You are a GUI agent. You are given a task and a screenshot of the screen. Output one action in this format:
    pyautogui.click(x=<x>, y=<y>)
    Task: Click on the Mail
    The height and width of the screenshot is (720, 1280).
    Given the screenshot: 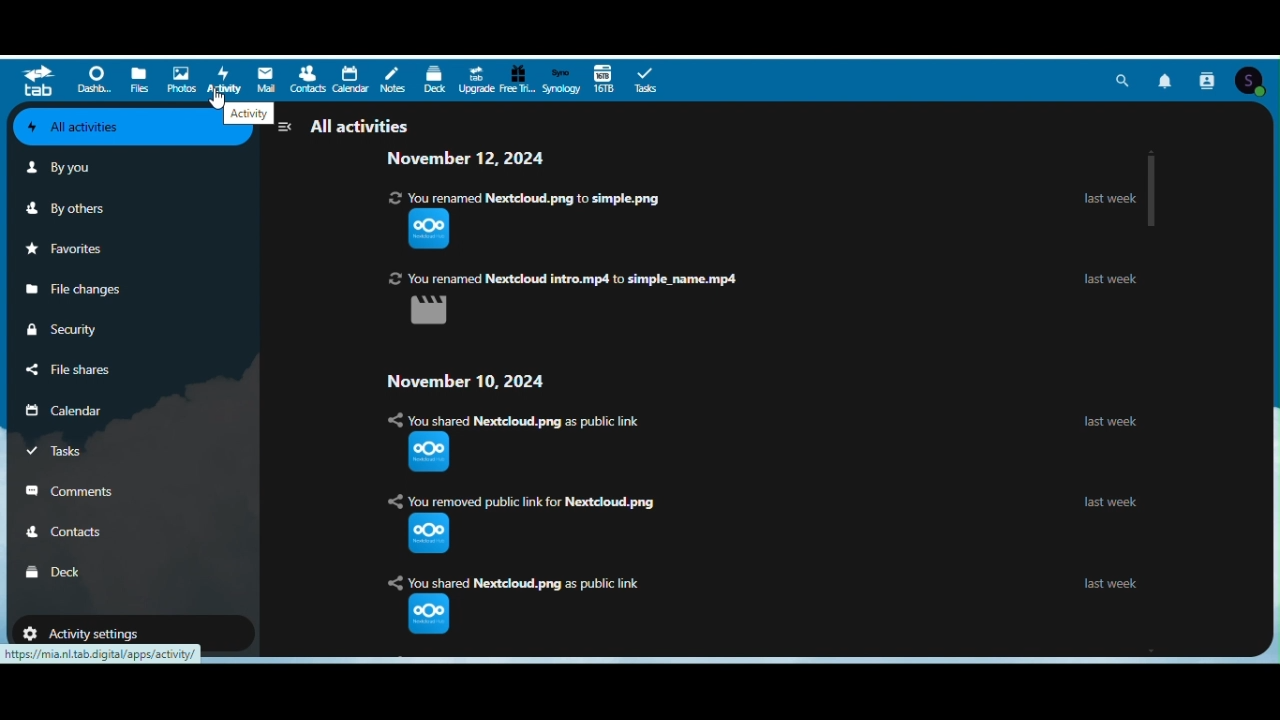 What is the action you would take?
    pyautogui.click(x=267, y=80)
    